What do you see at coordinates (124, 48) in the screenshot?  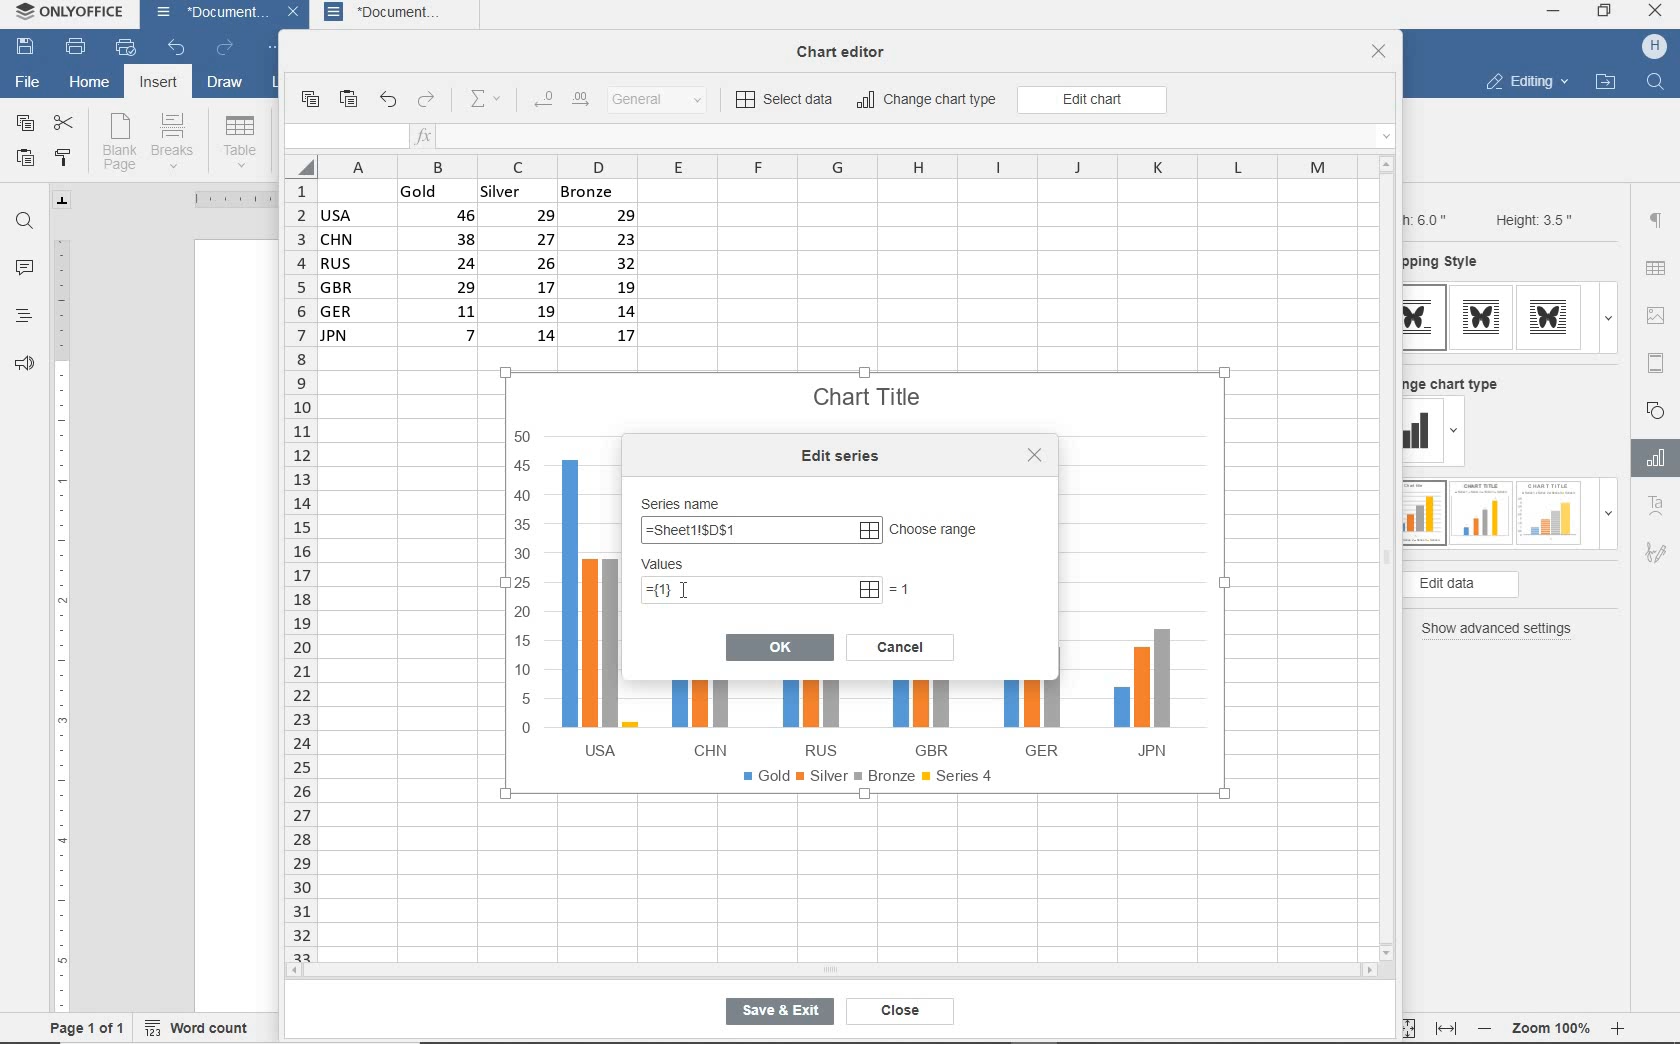 I see `quick print` at bounding box center [124, 48].